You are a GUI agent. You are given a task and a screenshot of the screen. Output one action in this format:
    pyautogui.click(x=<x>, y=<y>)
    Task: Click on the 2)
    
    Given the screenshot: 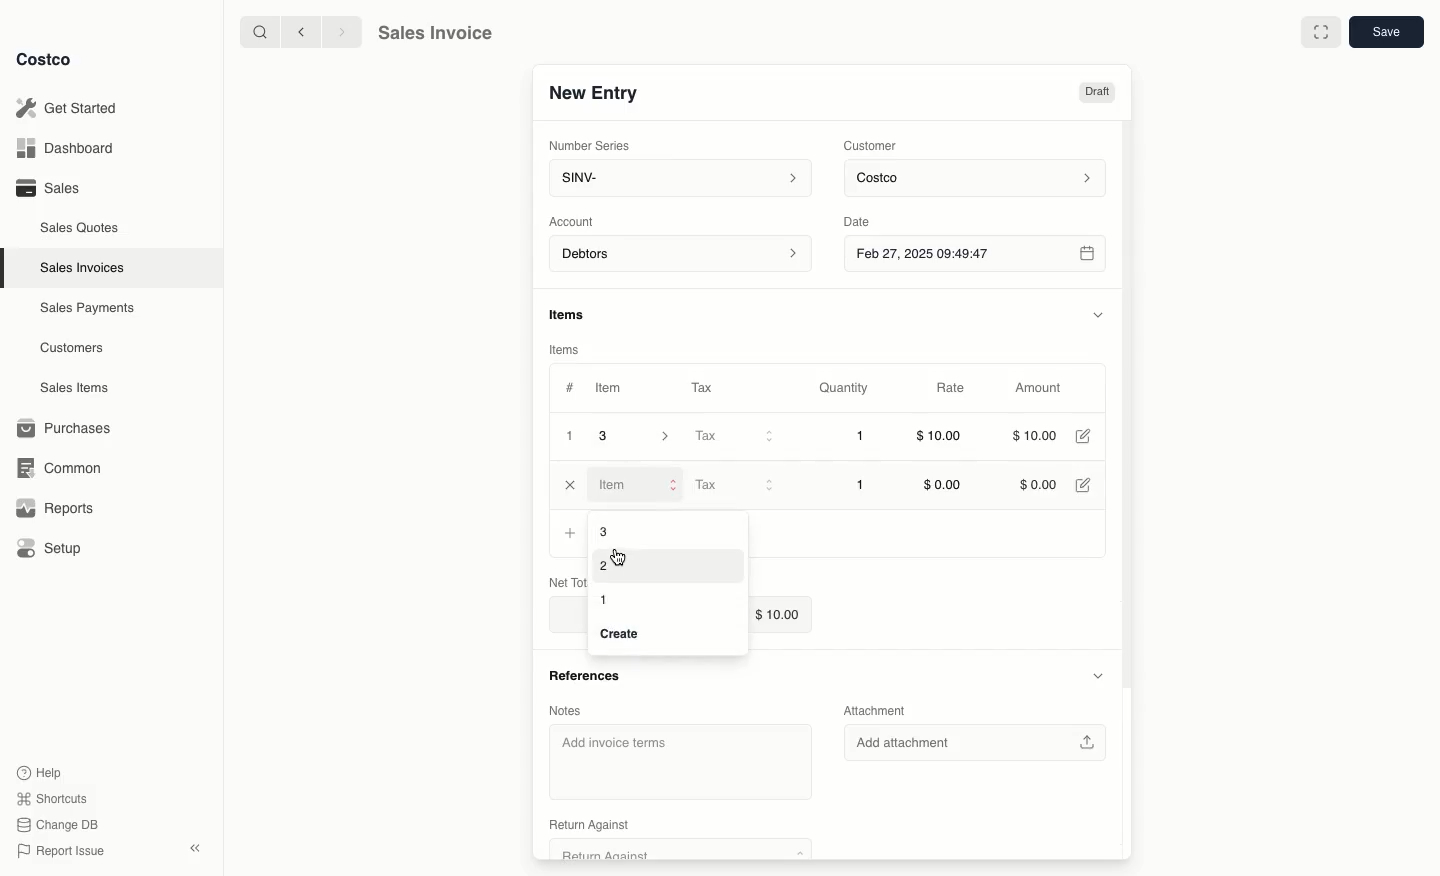 What is the action you would take?
    pyautogui.click(x=606, y=568)
    